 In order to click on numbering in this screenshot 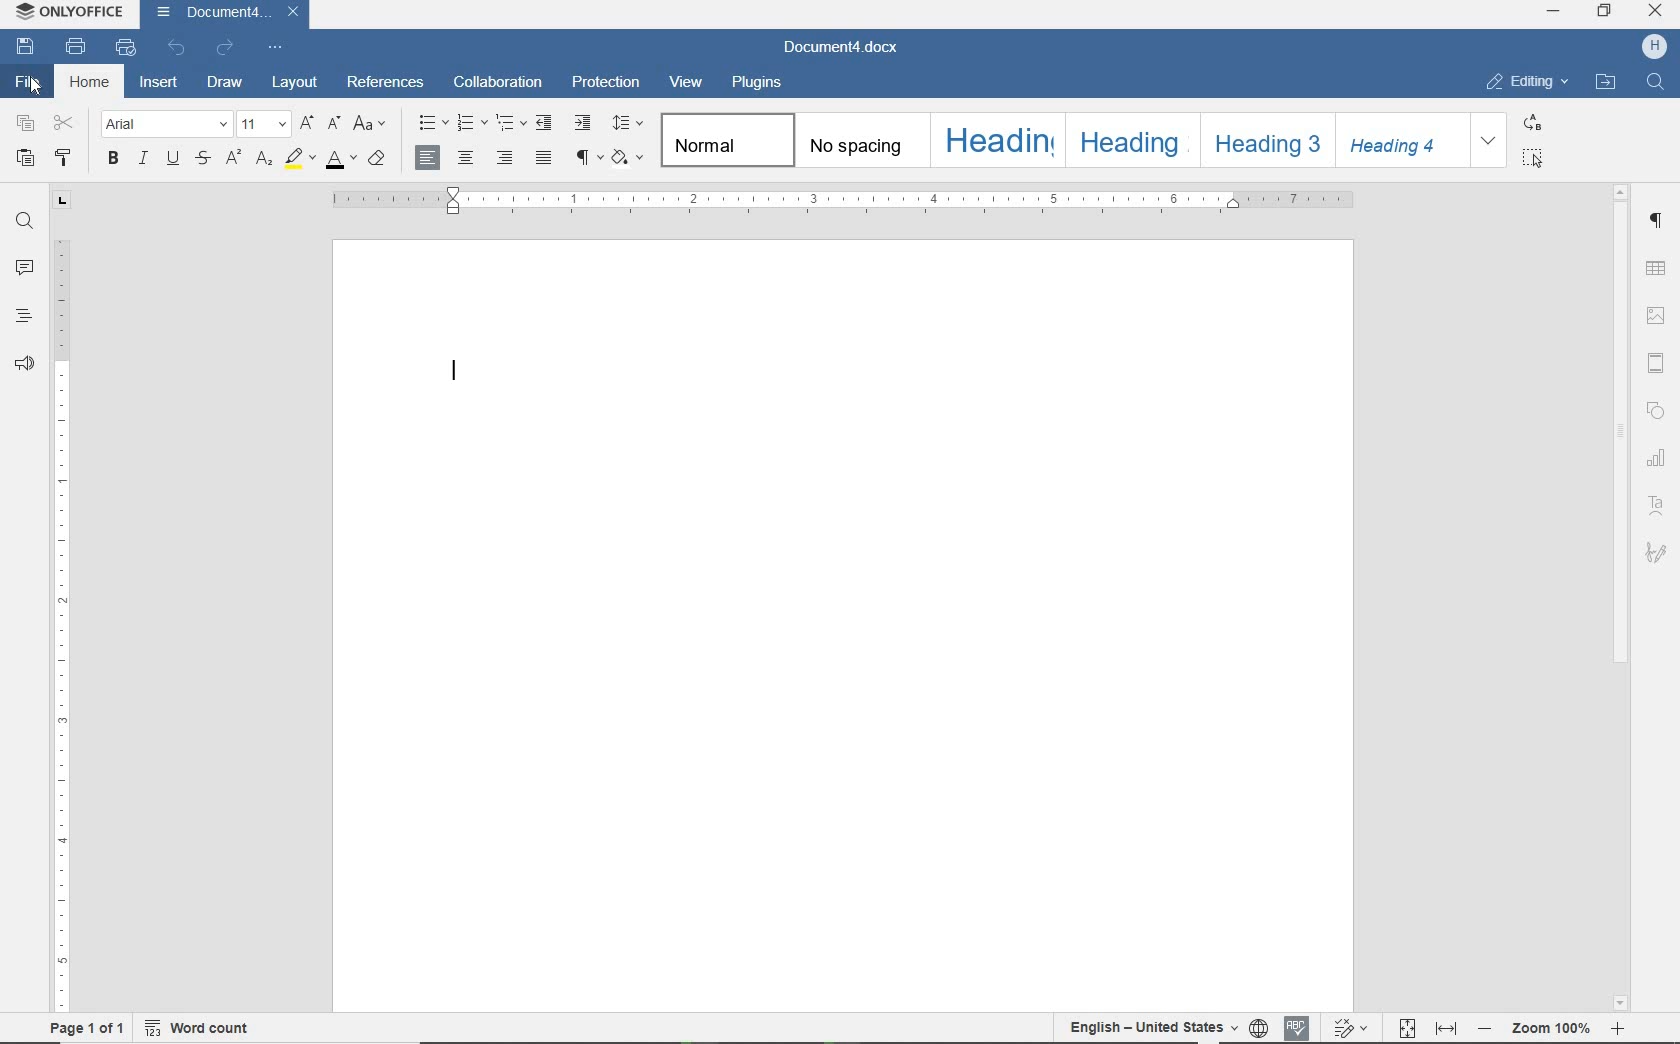, I will do `click(473, 123)`.